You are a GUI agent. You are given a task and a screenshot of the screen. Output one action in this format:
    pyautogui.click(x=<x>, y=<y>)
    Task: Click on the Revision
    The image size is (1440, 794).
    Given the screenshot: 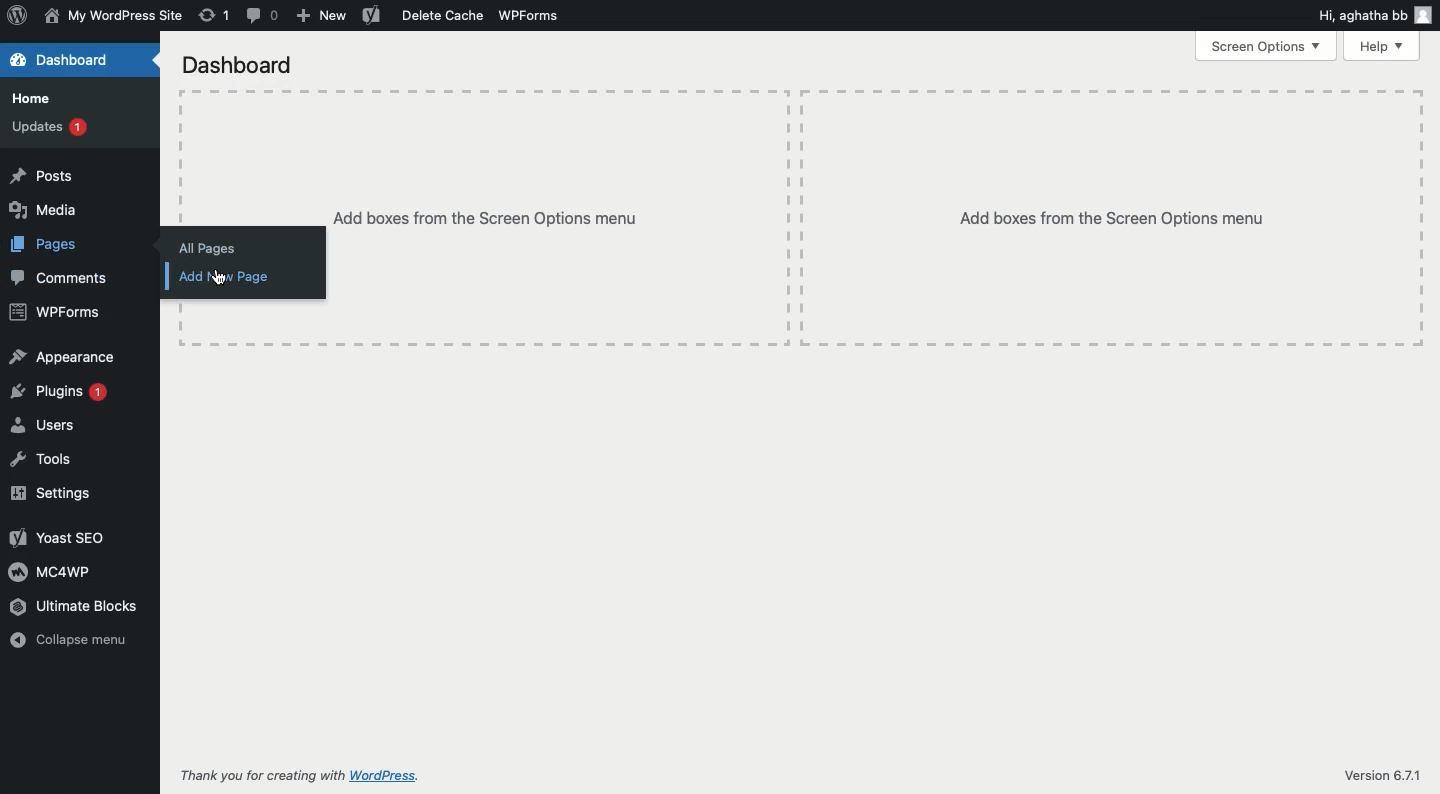 What is the action you would take?
    pyautogui.click(x=213, y=14)
    